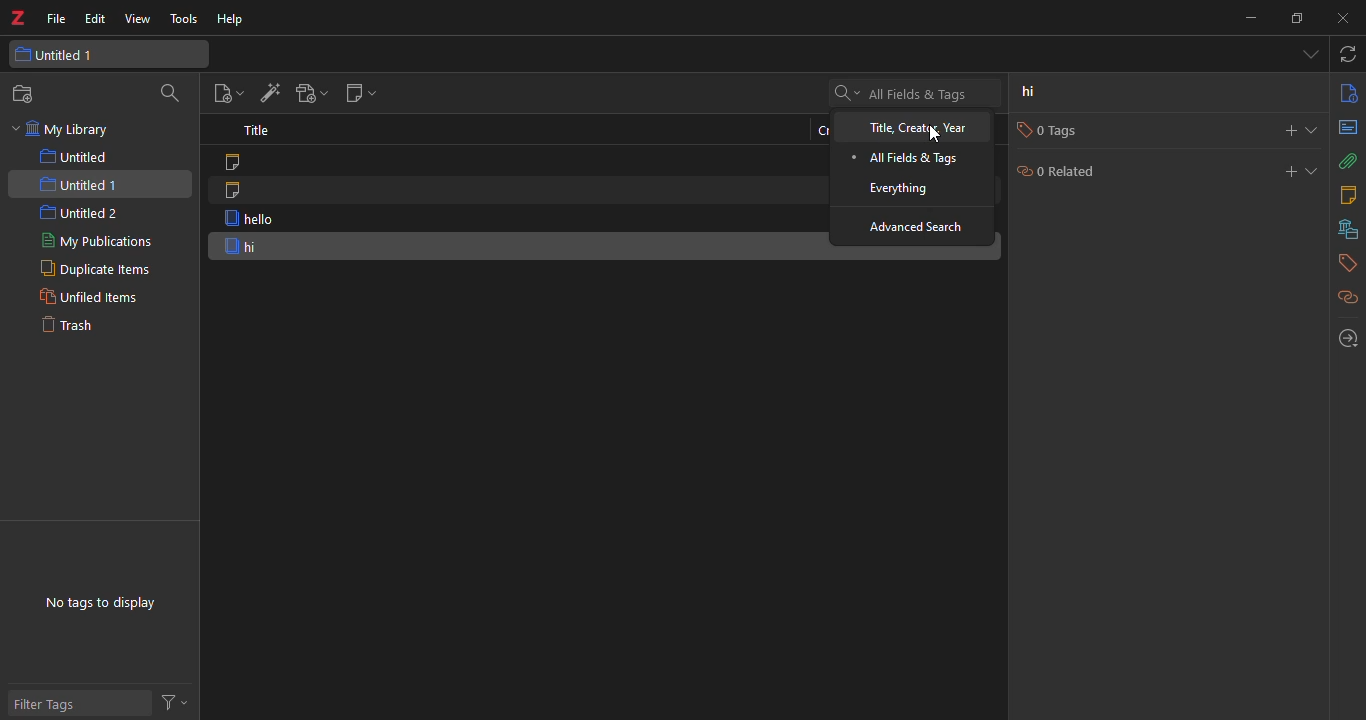  Describe the element at coordinates (1348, 160) in the screenshot. I see `attach` at that location.